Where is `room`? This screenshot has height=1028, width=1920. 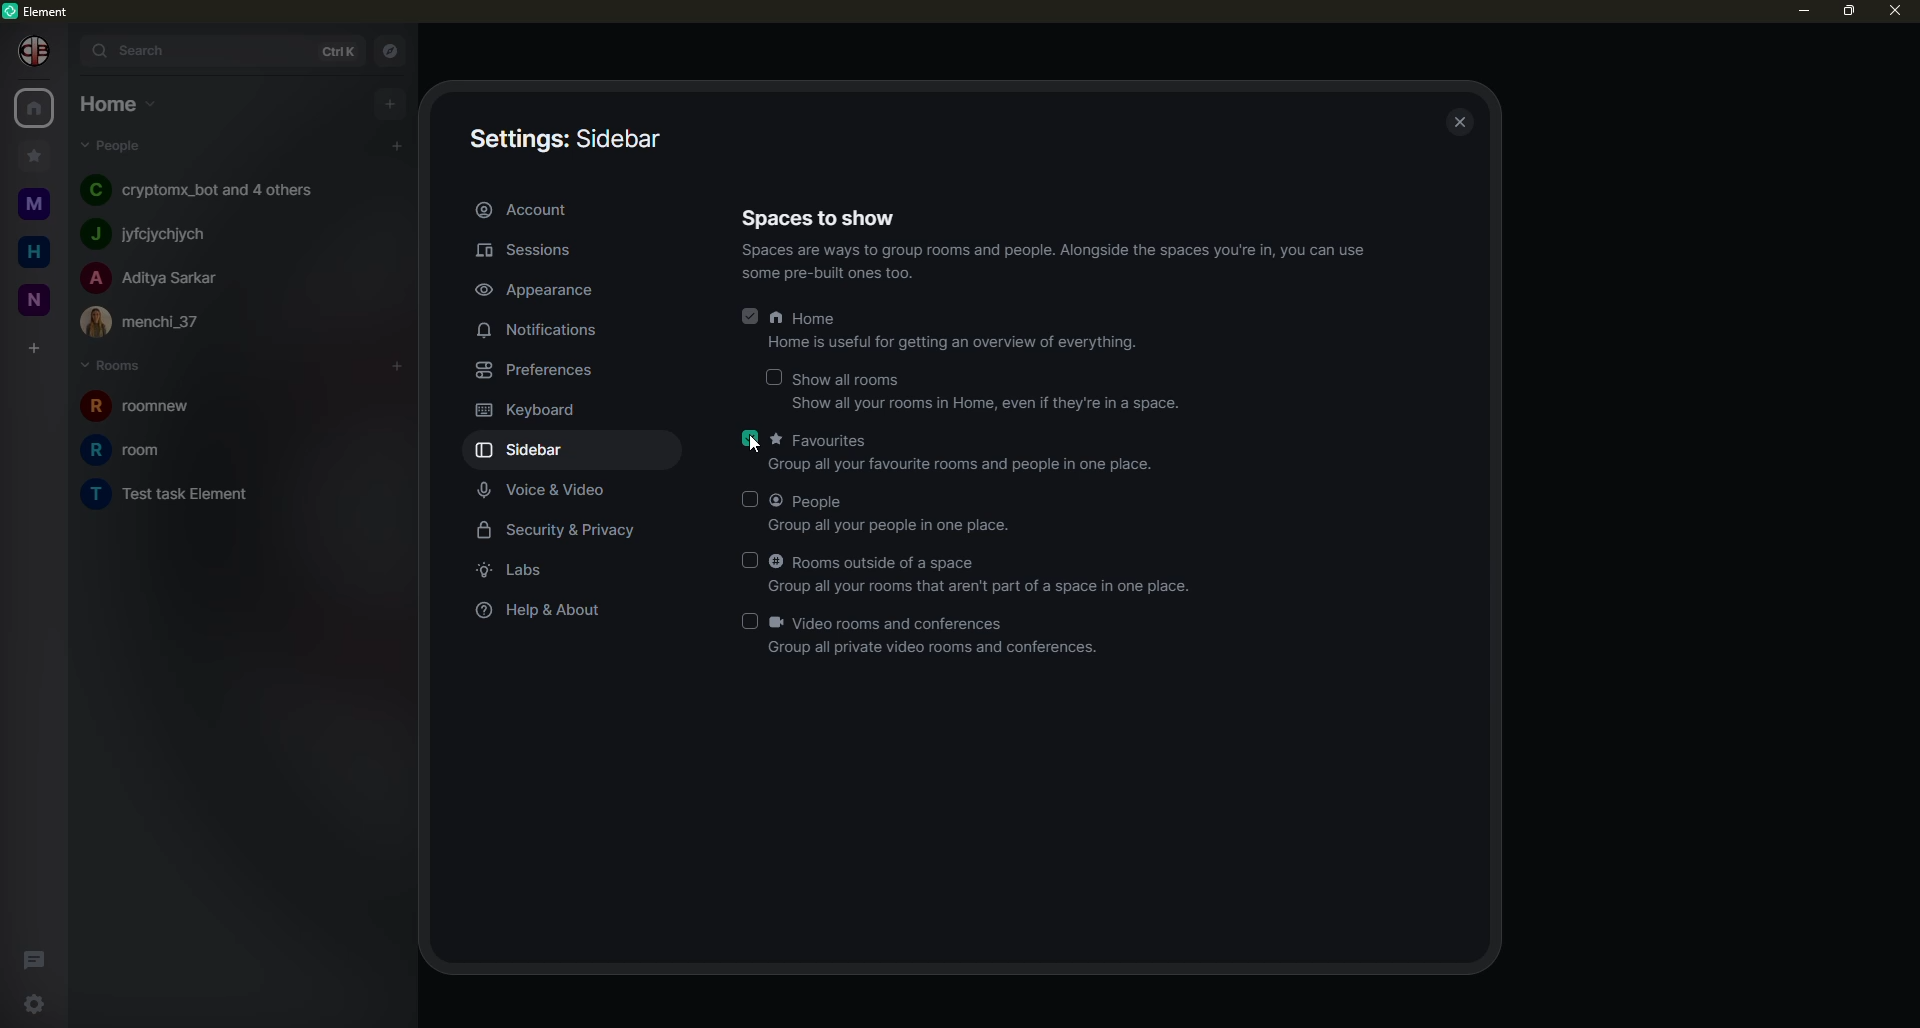 room is located at coordinates (132, 407).